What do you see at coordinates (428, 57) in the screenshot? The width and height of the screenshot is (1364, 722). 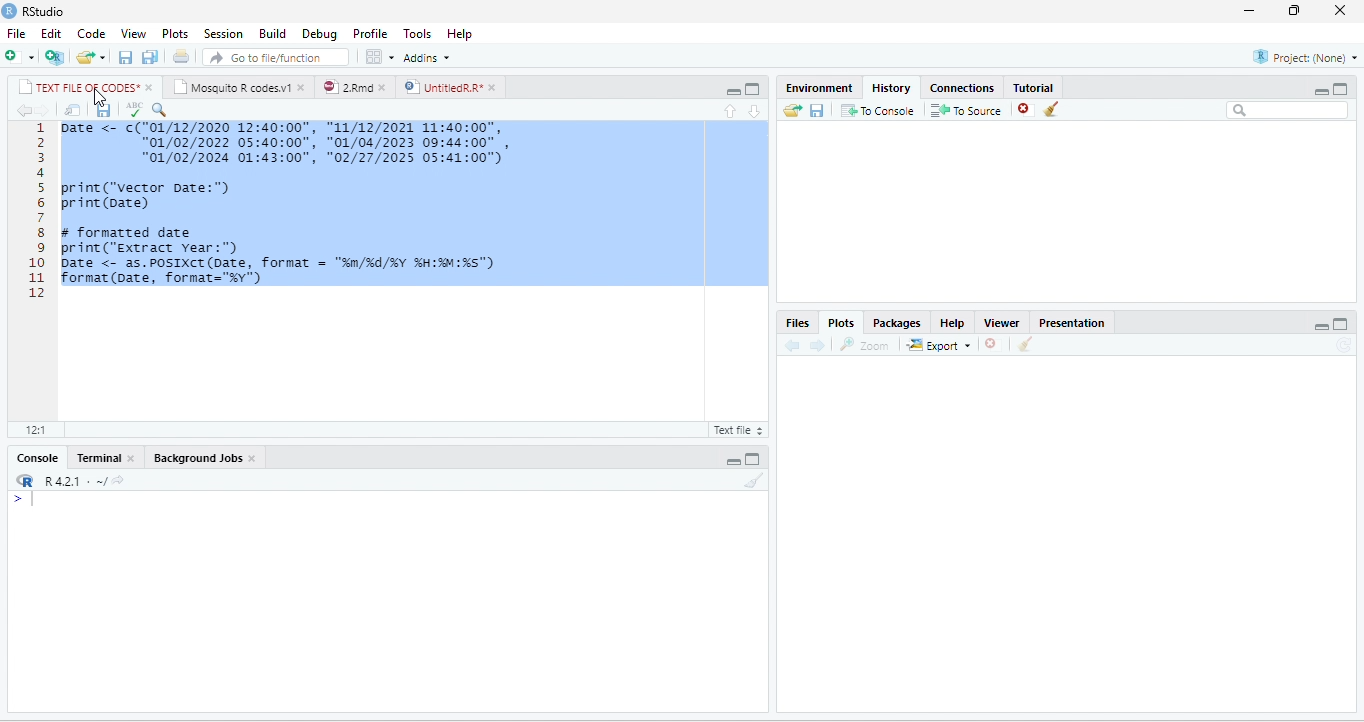 I see `Addins` at bounding box center [428, 57].